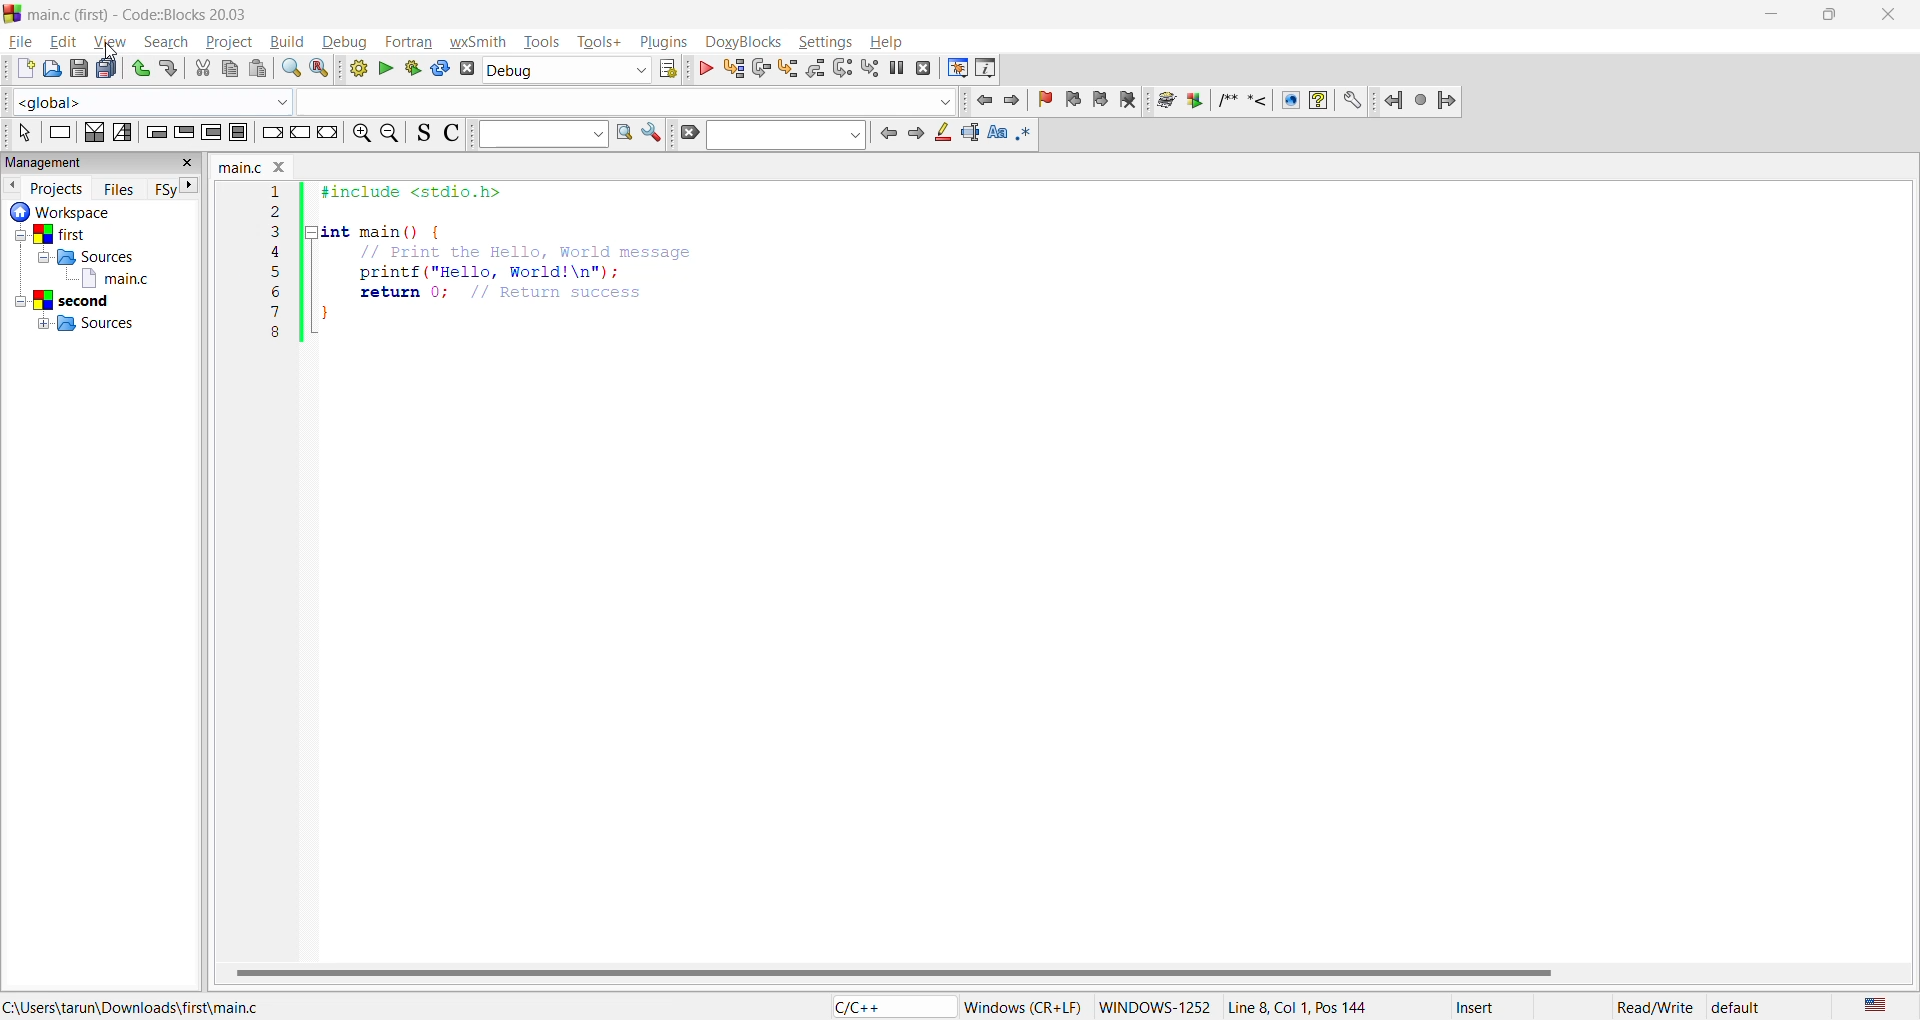 The image size is (1920, 1020). Describe the element at coordinates (124, 134) in the screenshot. I see `selection` at that location.